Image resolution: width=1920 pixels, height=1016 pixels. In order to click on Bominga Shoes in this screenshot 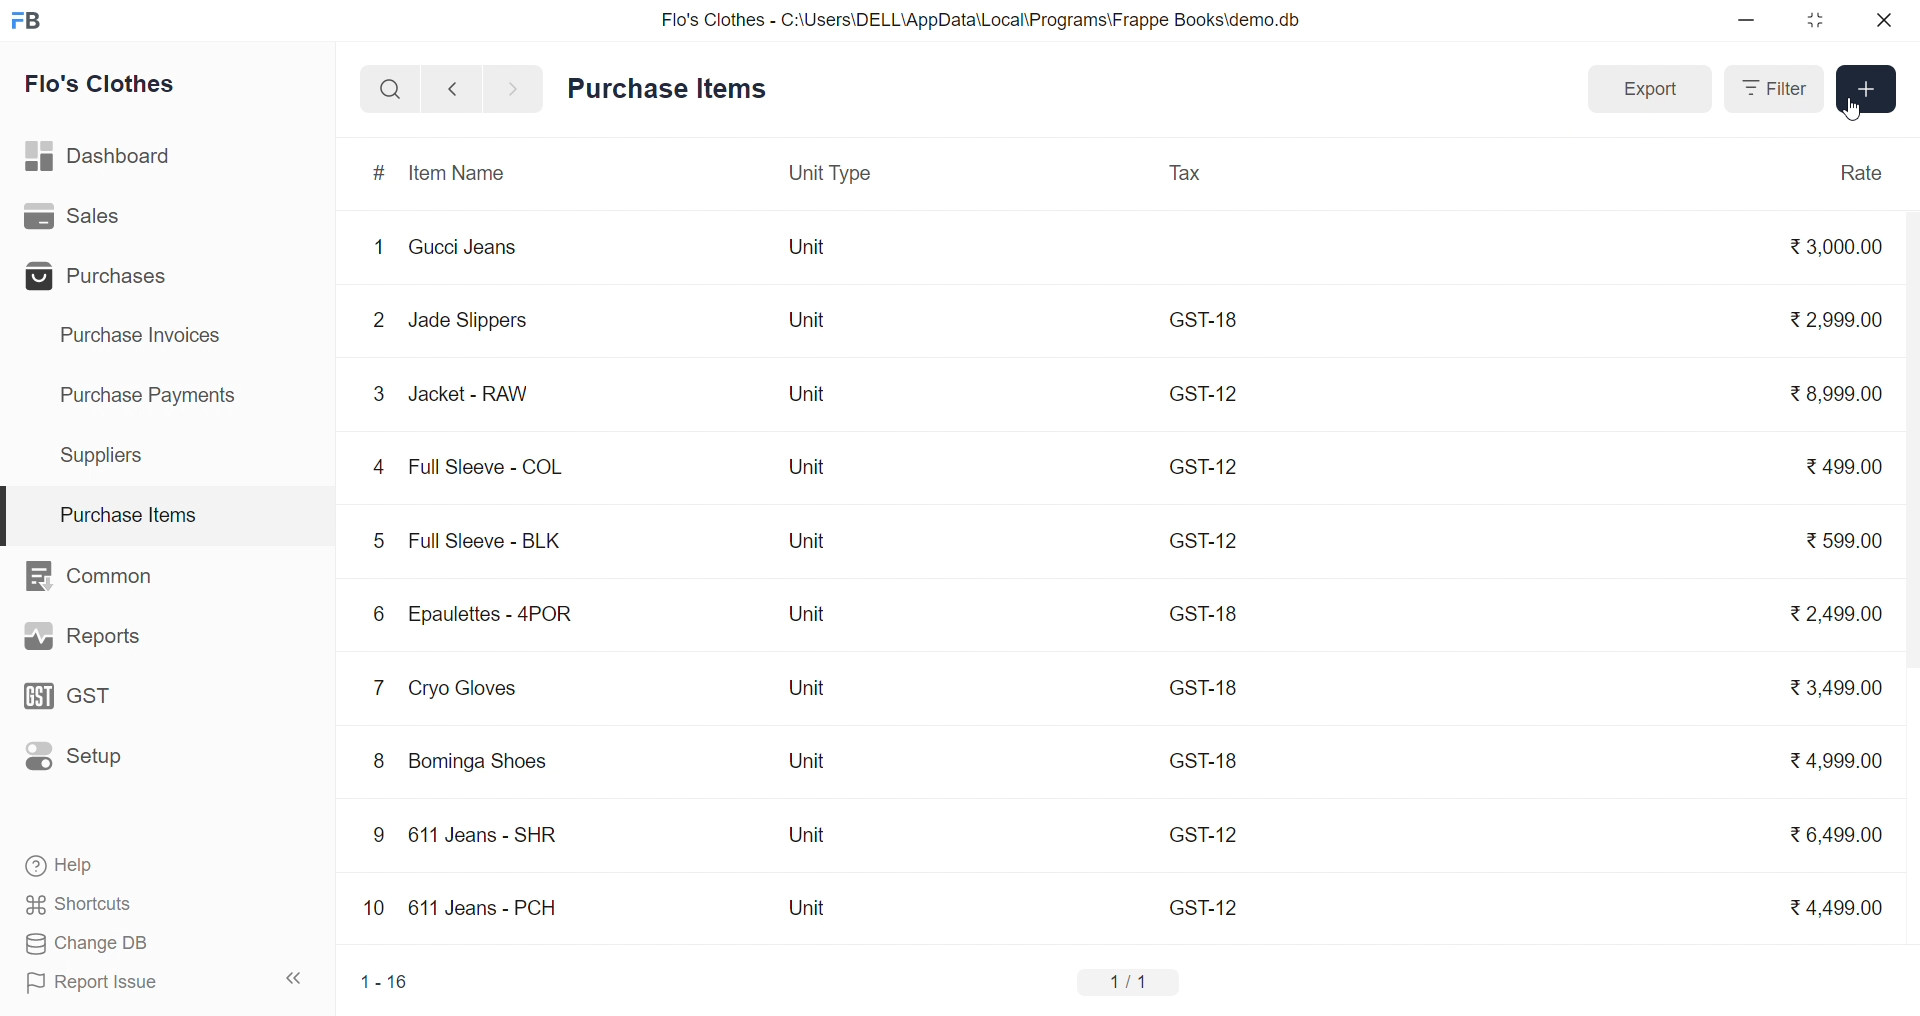, I will do `click(496, 763)`.